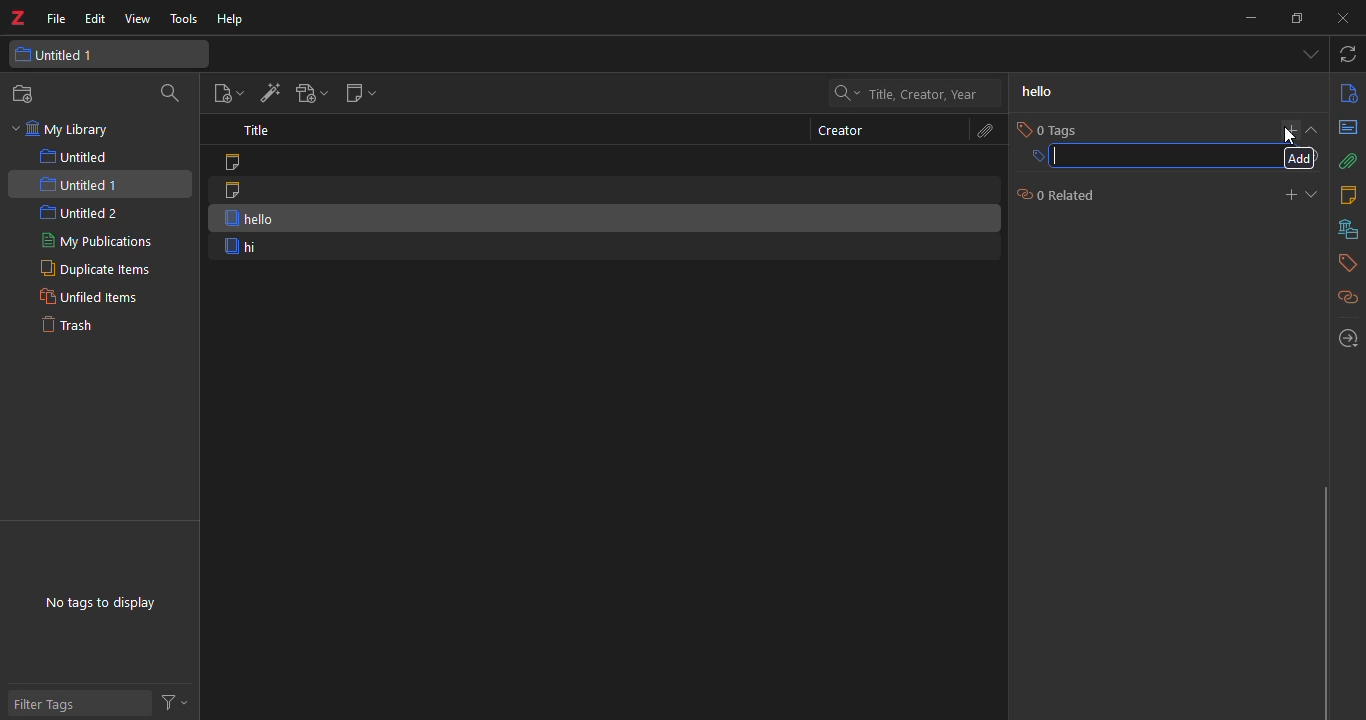 This screenshot has width=1366, height=720. I want to click on add attach, so click(312, 92).